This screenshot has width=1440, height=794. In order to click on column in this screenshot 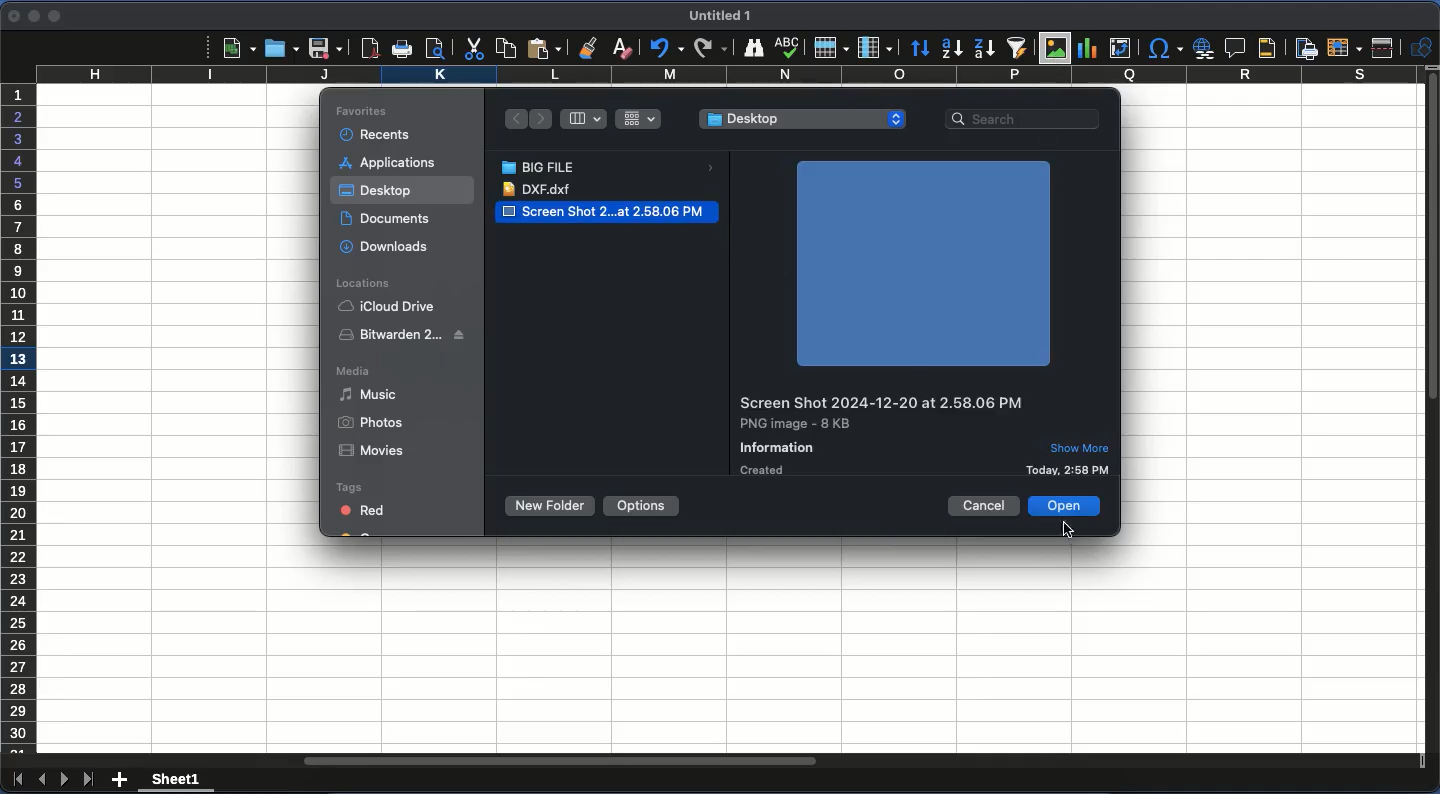, I will do `click(725, 76)`.